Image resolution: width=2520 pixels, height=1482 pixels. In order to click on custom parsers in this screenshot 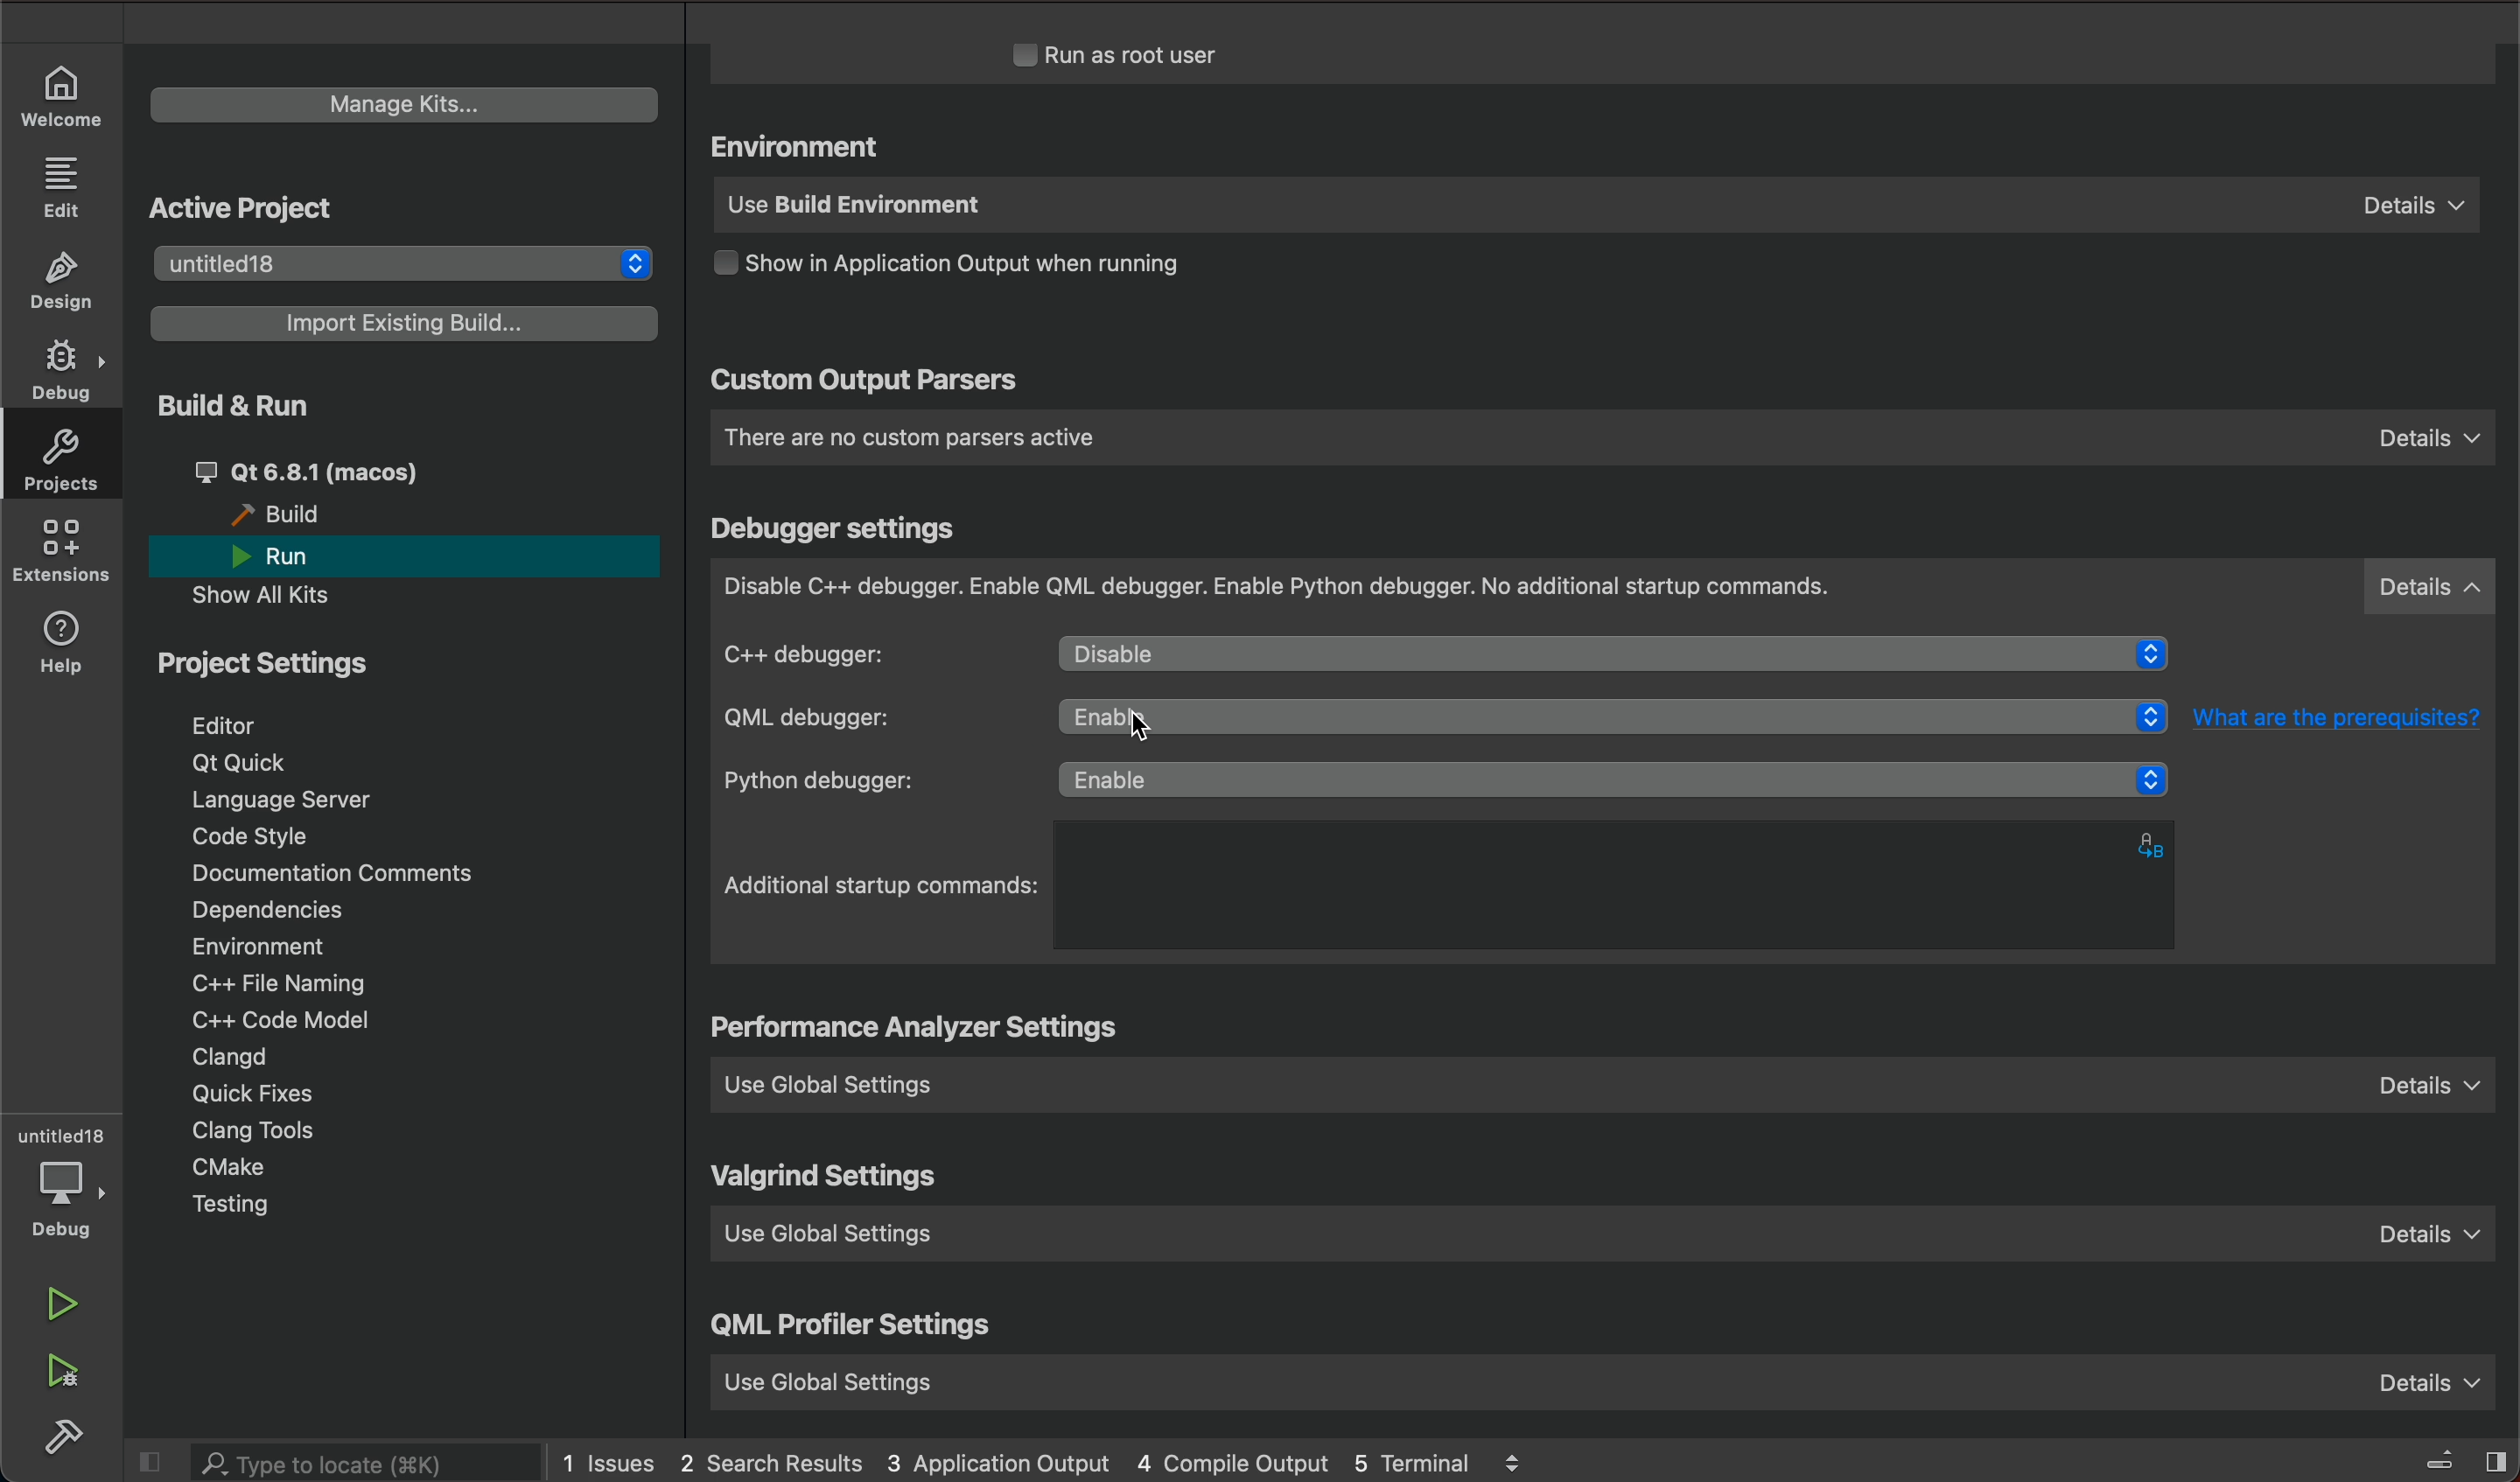, I will do `click(1601, 438)`.